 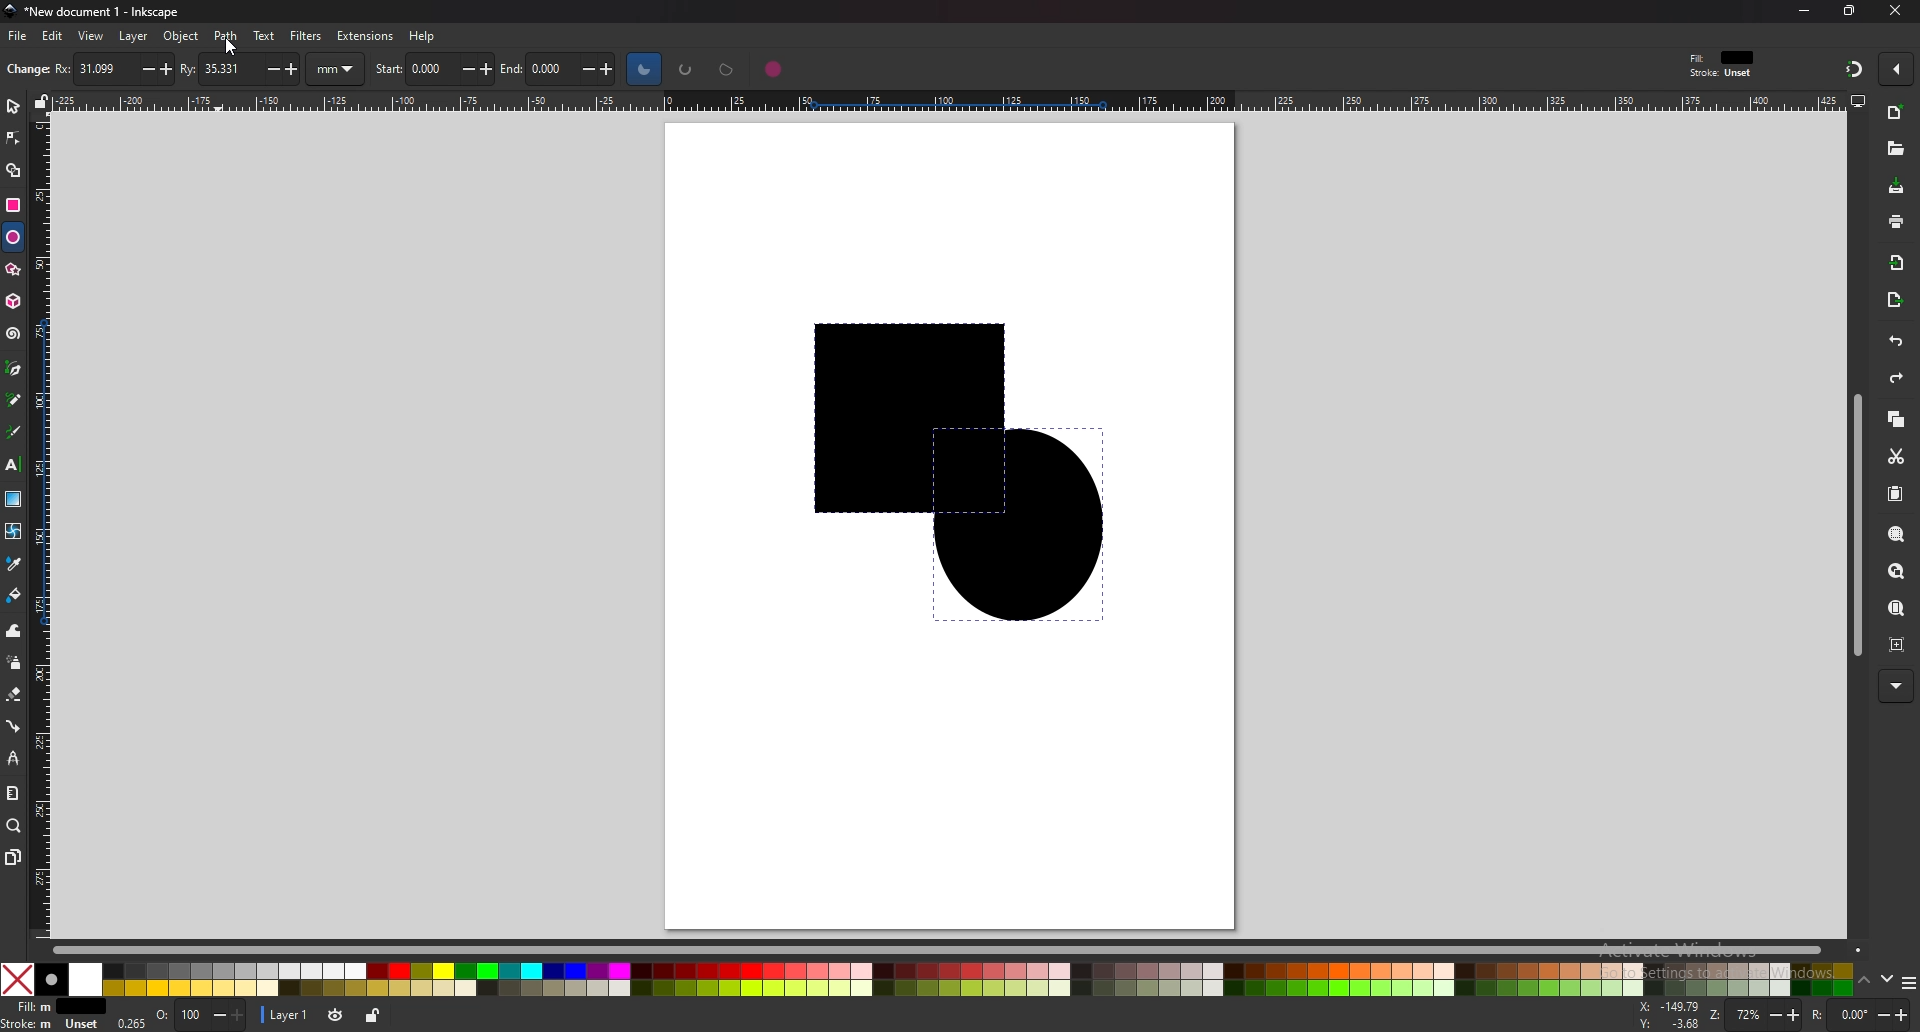 What do you see at coordinates (12, 857) in the screenshot?
I see `pages` at bounding box center [12, 857].